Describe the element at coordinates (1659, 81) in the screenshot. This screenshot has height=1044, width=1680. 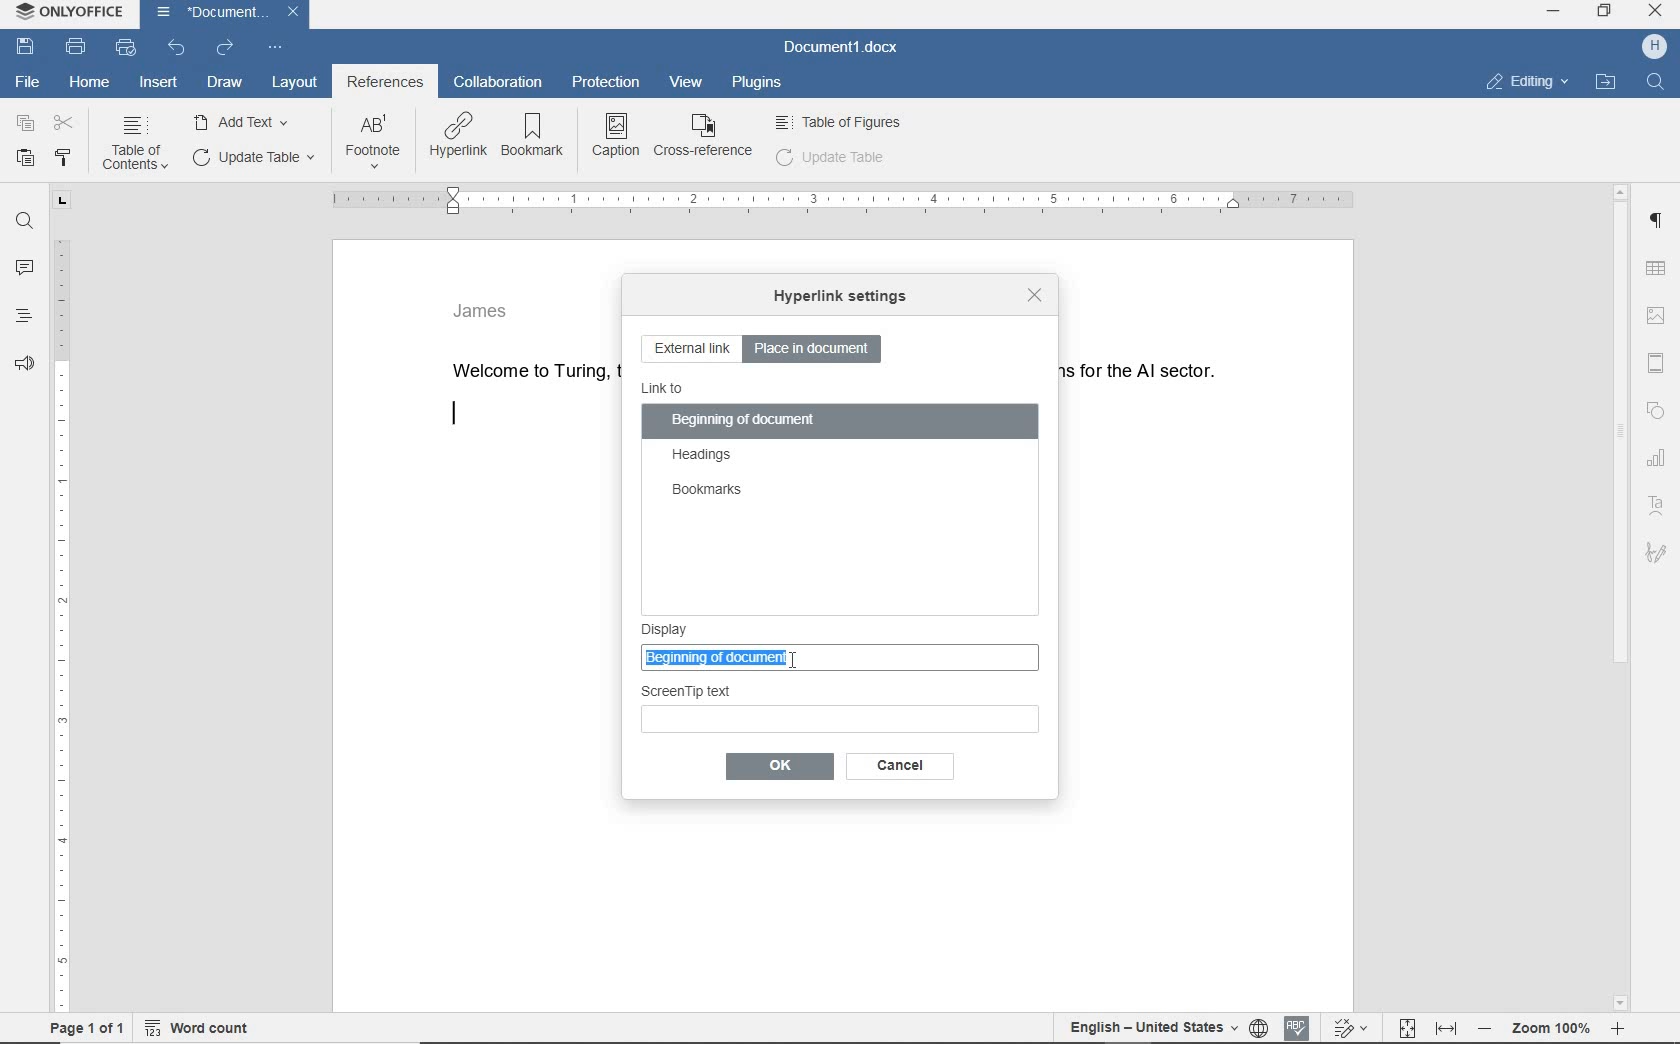
I see `Find` at that location.